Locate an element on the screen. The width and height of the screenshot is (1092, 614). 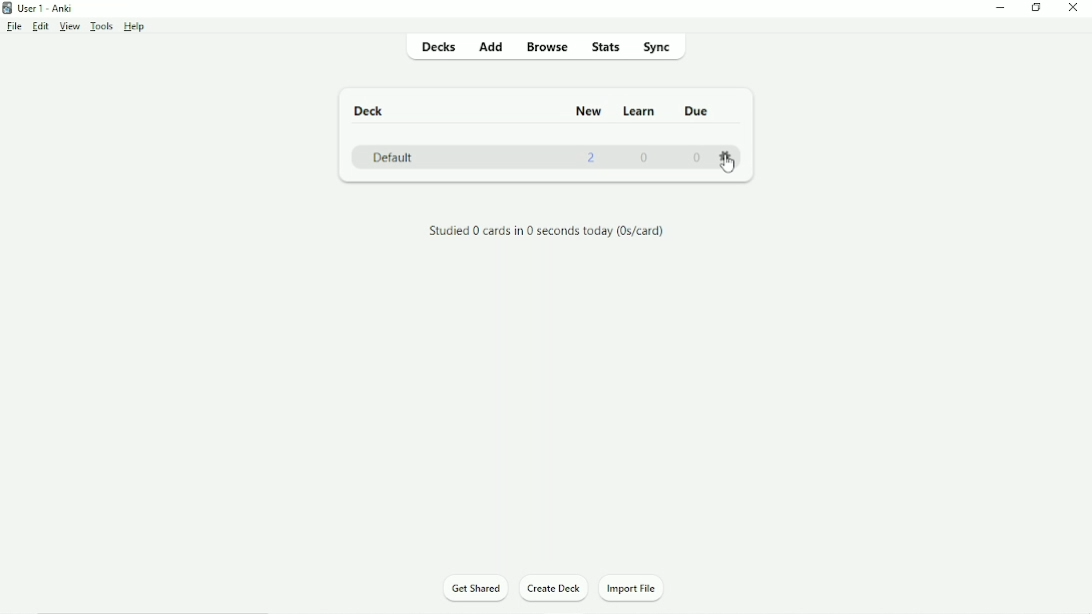
Restore down is located at coordinates (1036, 9).